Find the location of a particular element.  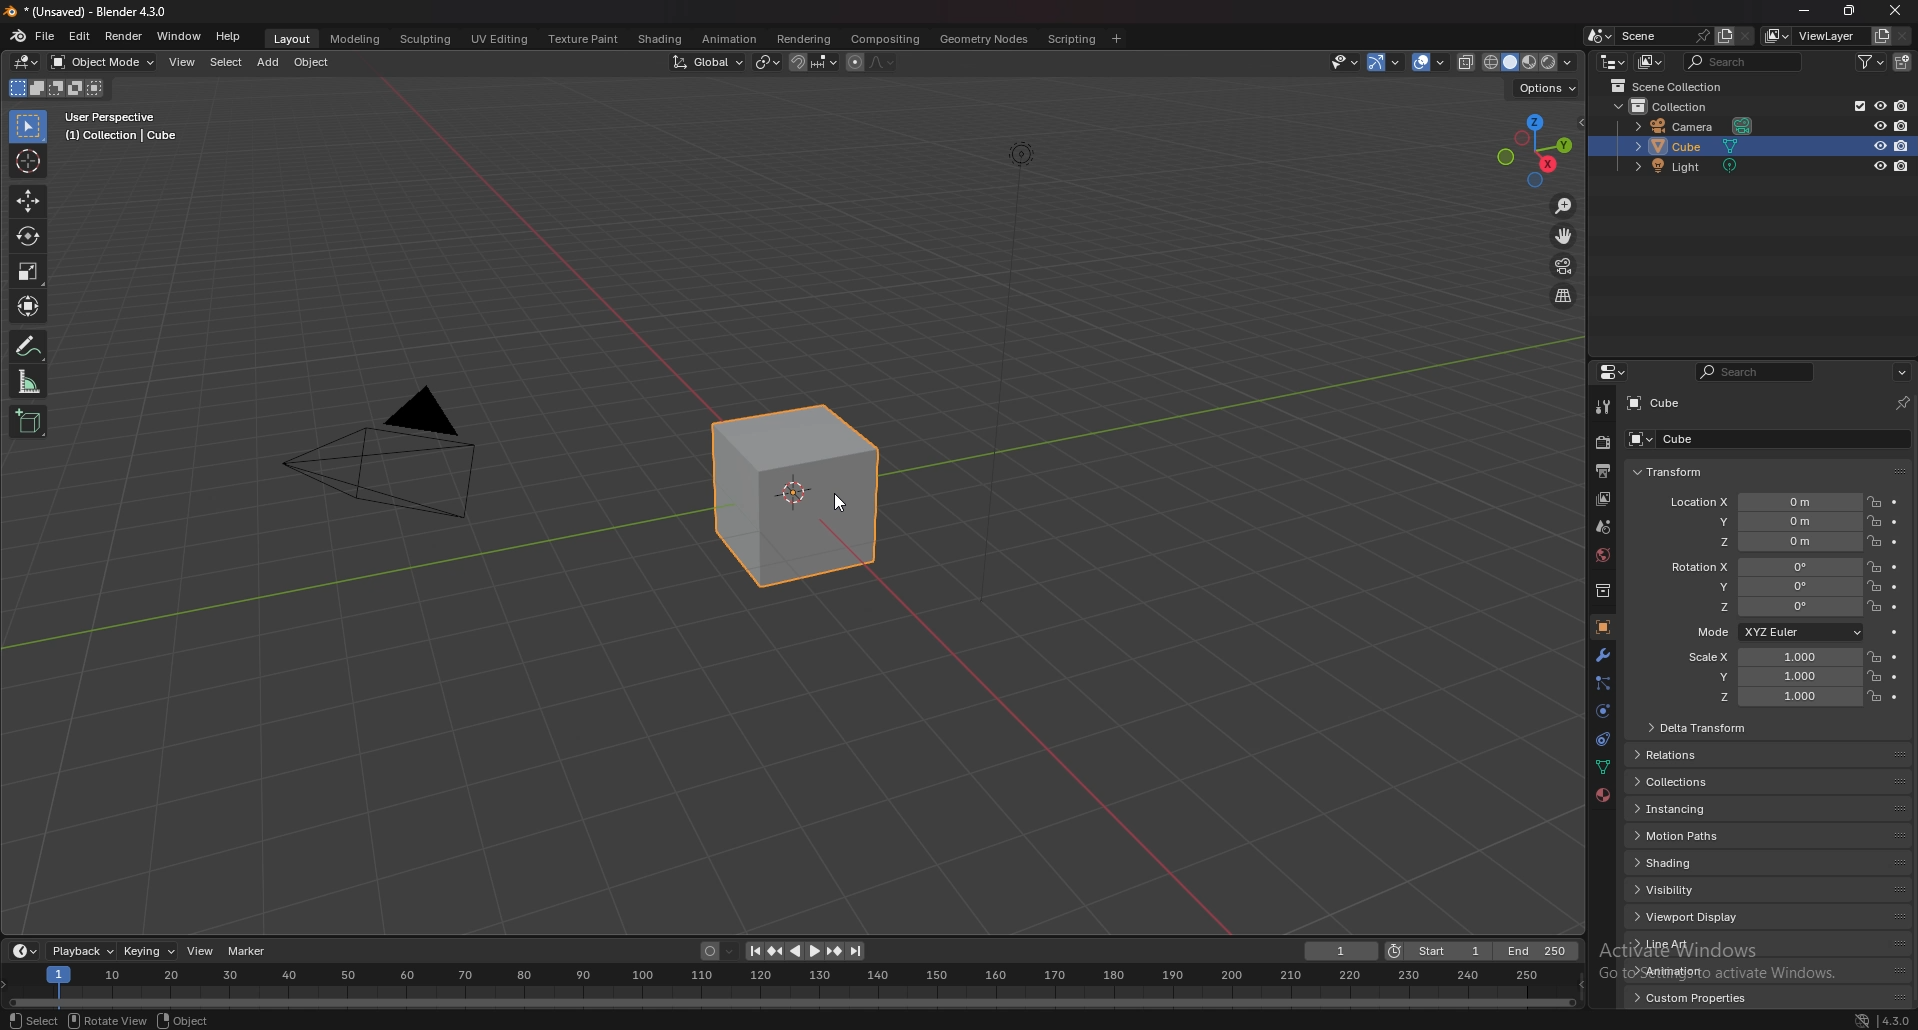

cursor is located at coordinates (846, 506).